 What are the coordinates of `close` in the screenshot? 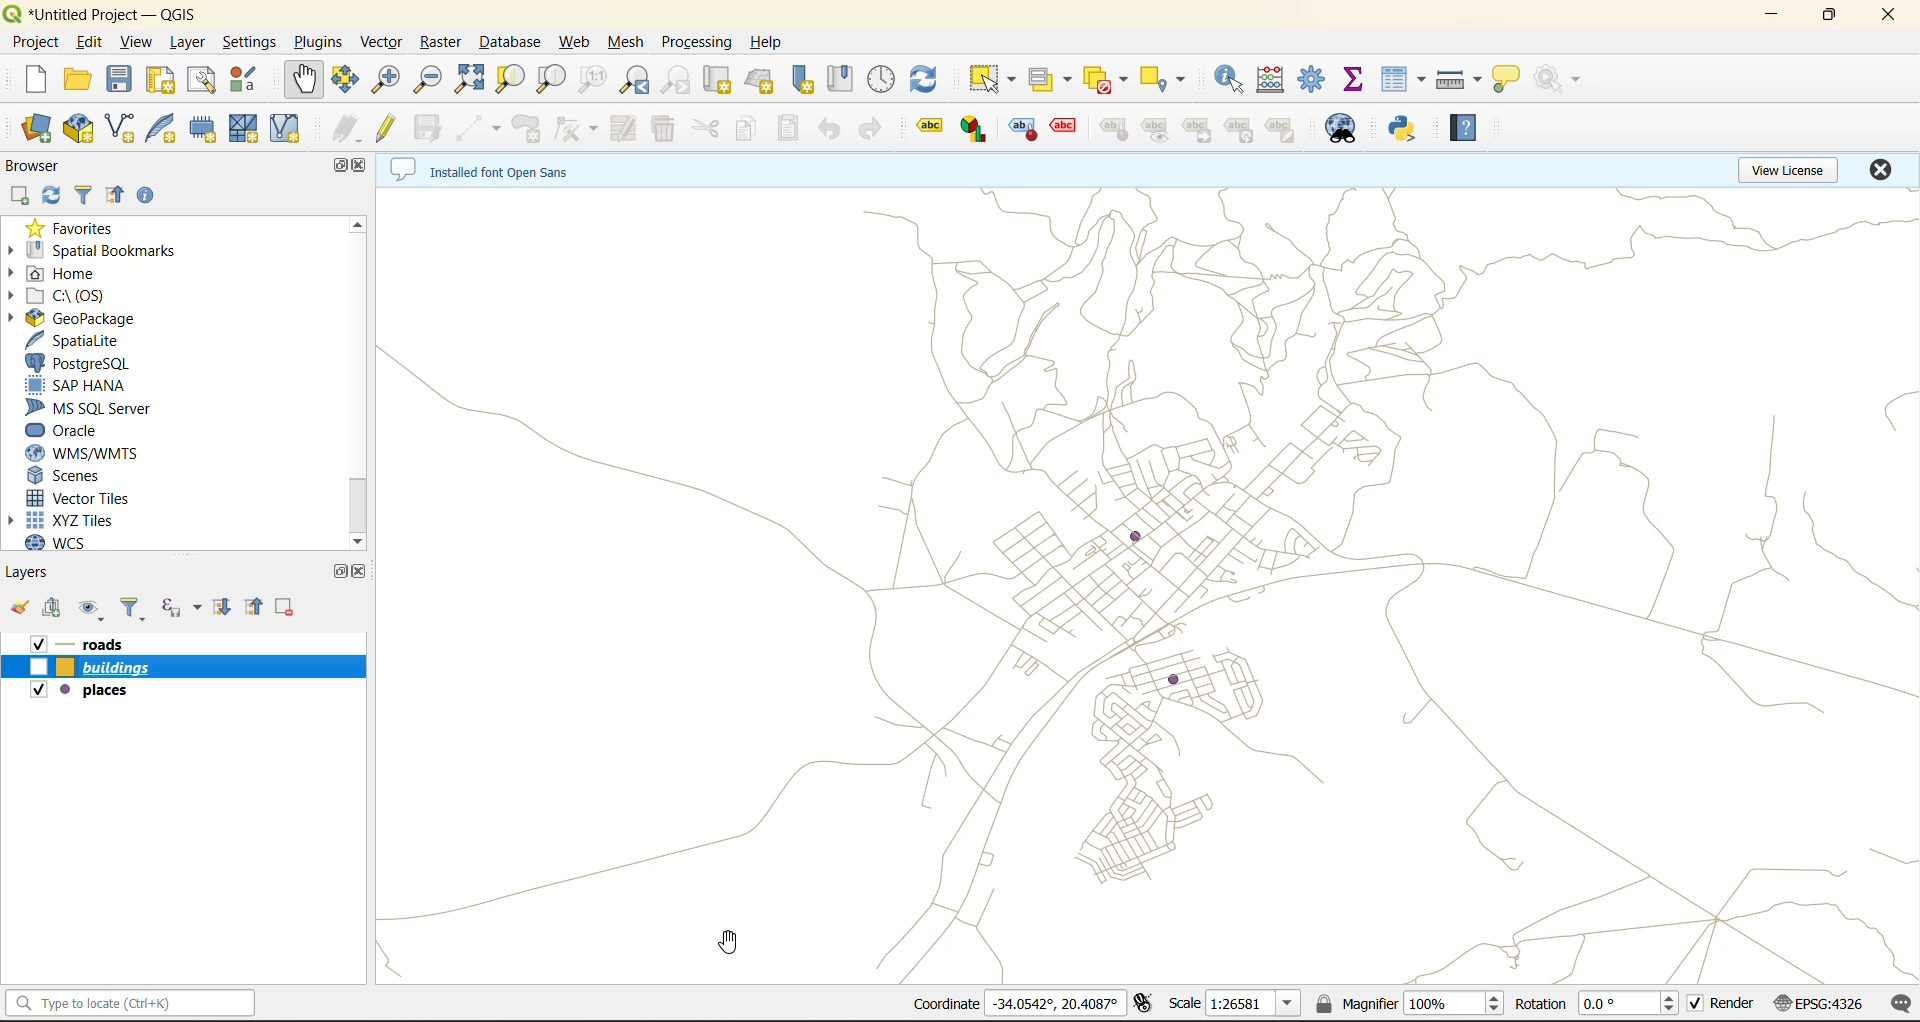 It's located at (361, 571).